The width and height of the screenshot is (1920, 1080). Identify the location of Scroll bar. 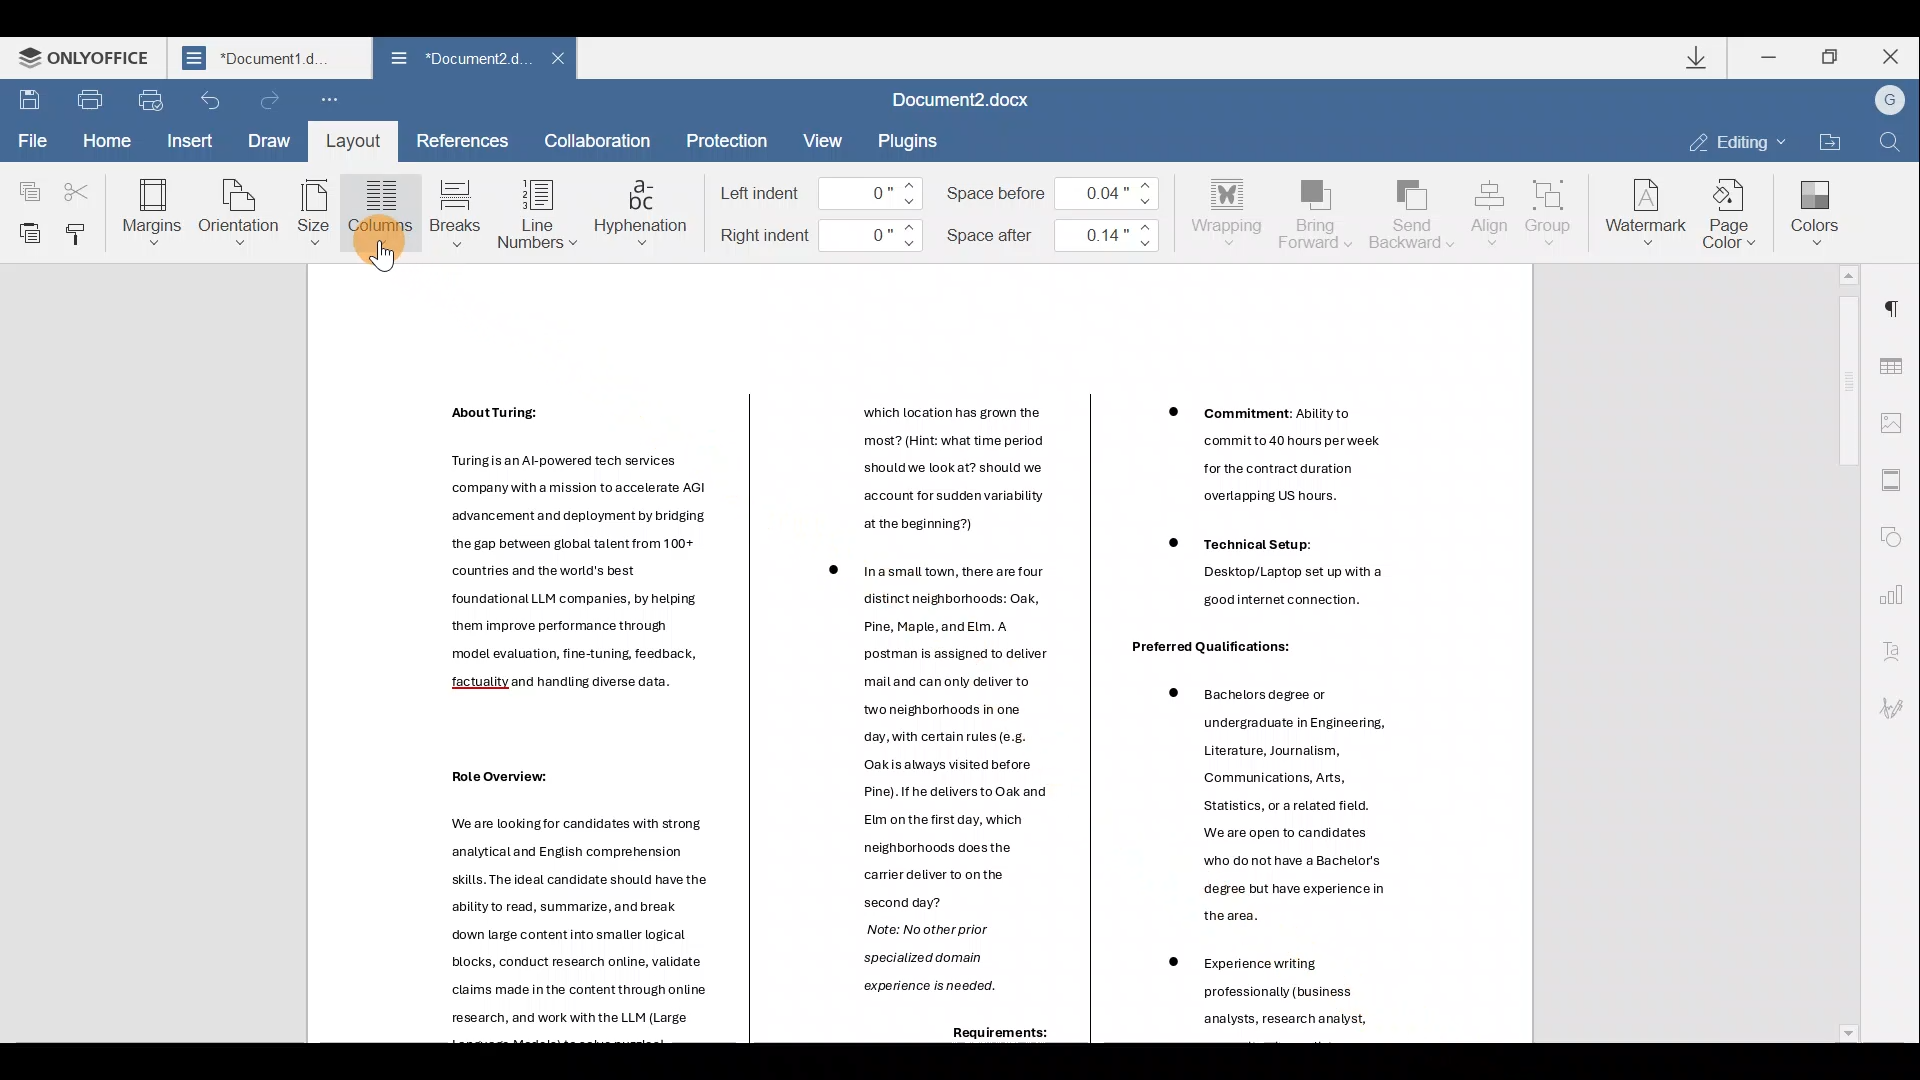
(1841, 653).